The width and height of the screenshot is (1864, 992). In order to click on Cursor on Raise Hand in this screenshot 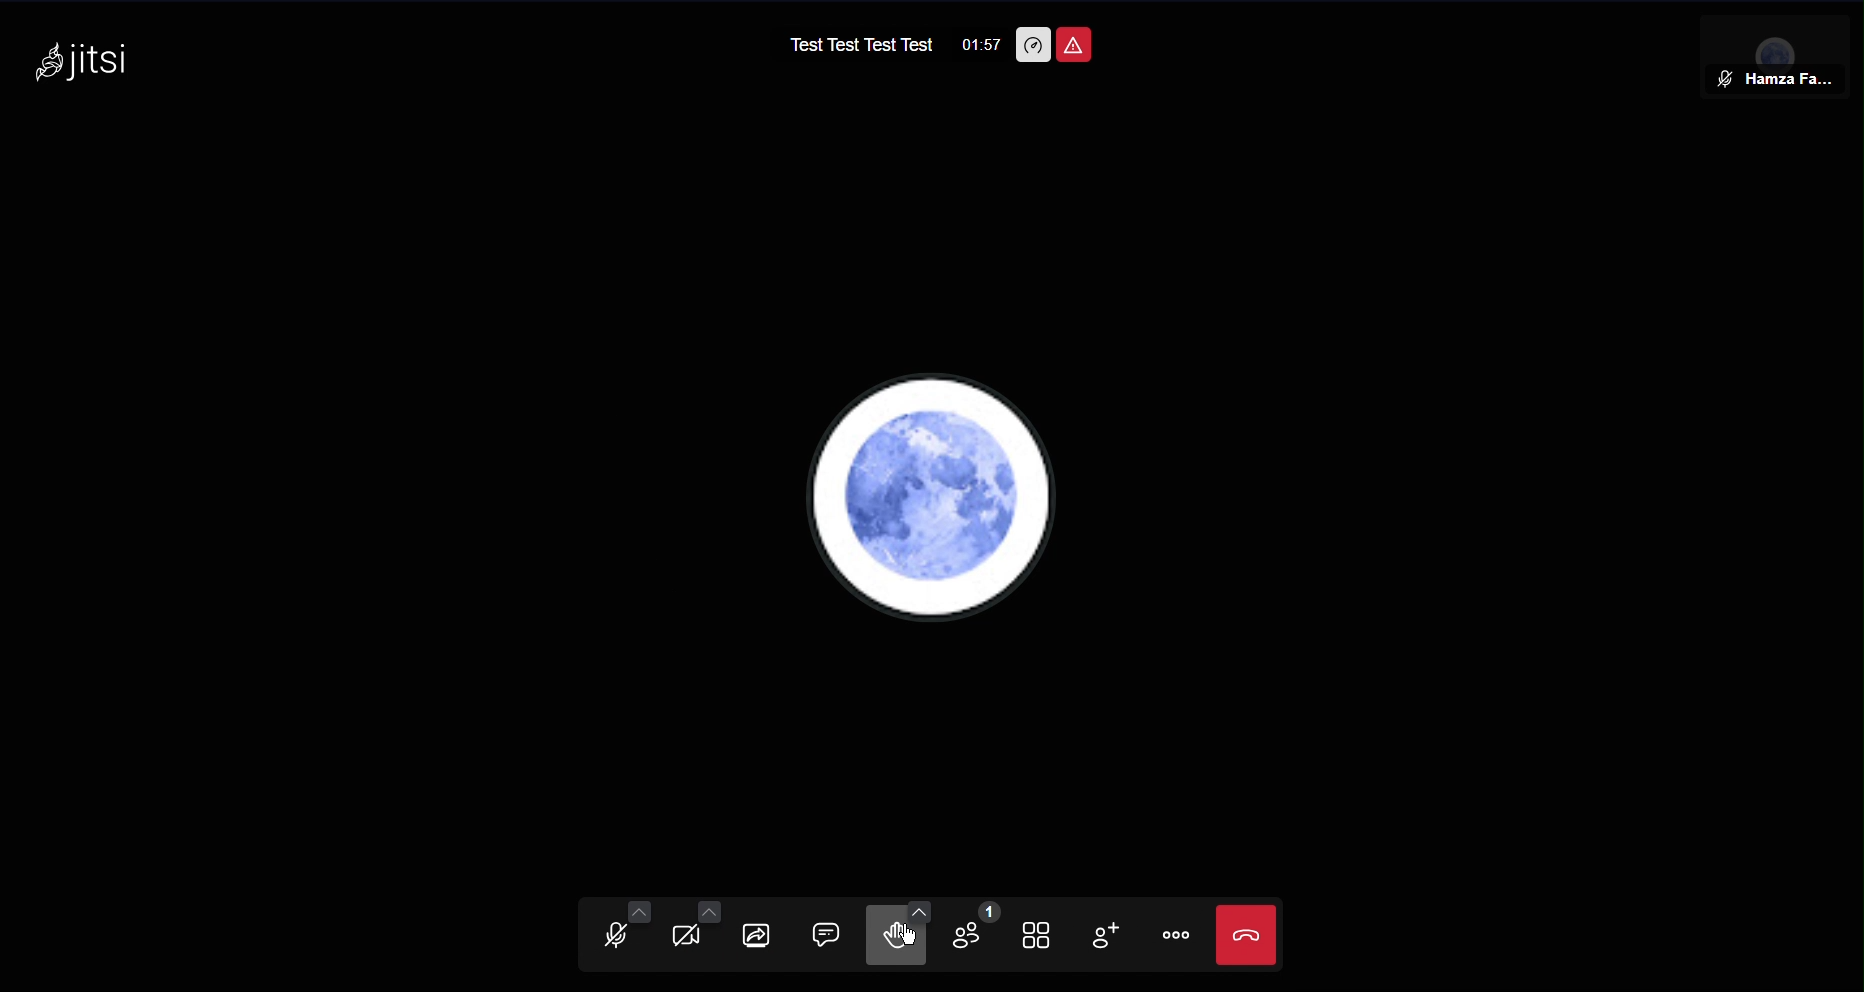, I will do `click(903, 934)`.